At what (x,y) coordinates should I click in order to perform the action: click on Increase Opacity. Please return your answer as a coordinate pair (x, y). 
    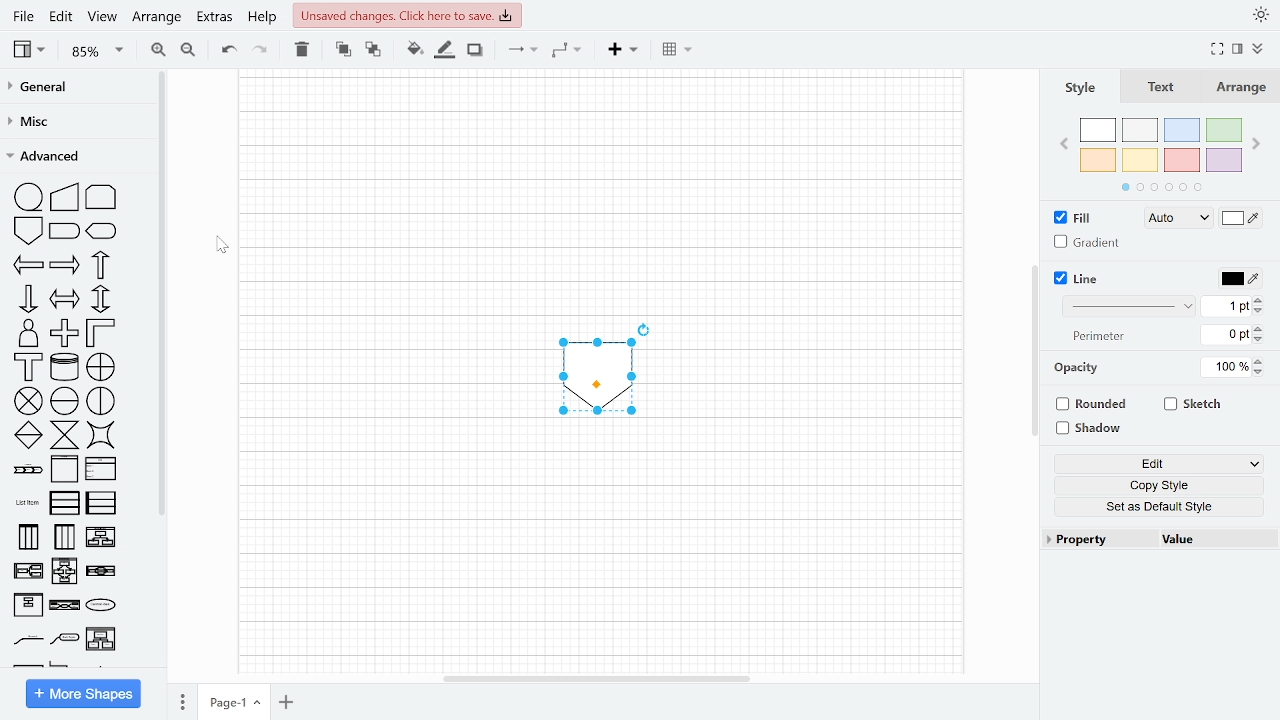
    Looking at the image, I should click on (1260, 360).